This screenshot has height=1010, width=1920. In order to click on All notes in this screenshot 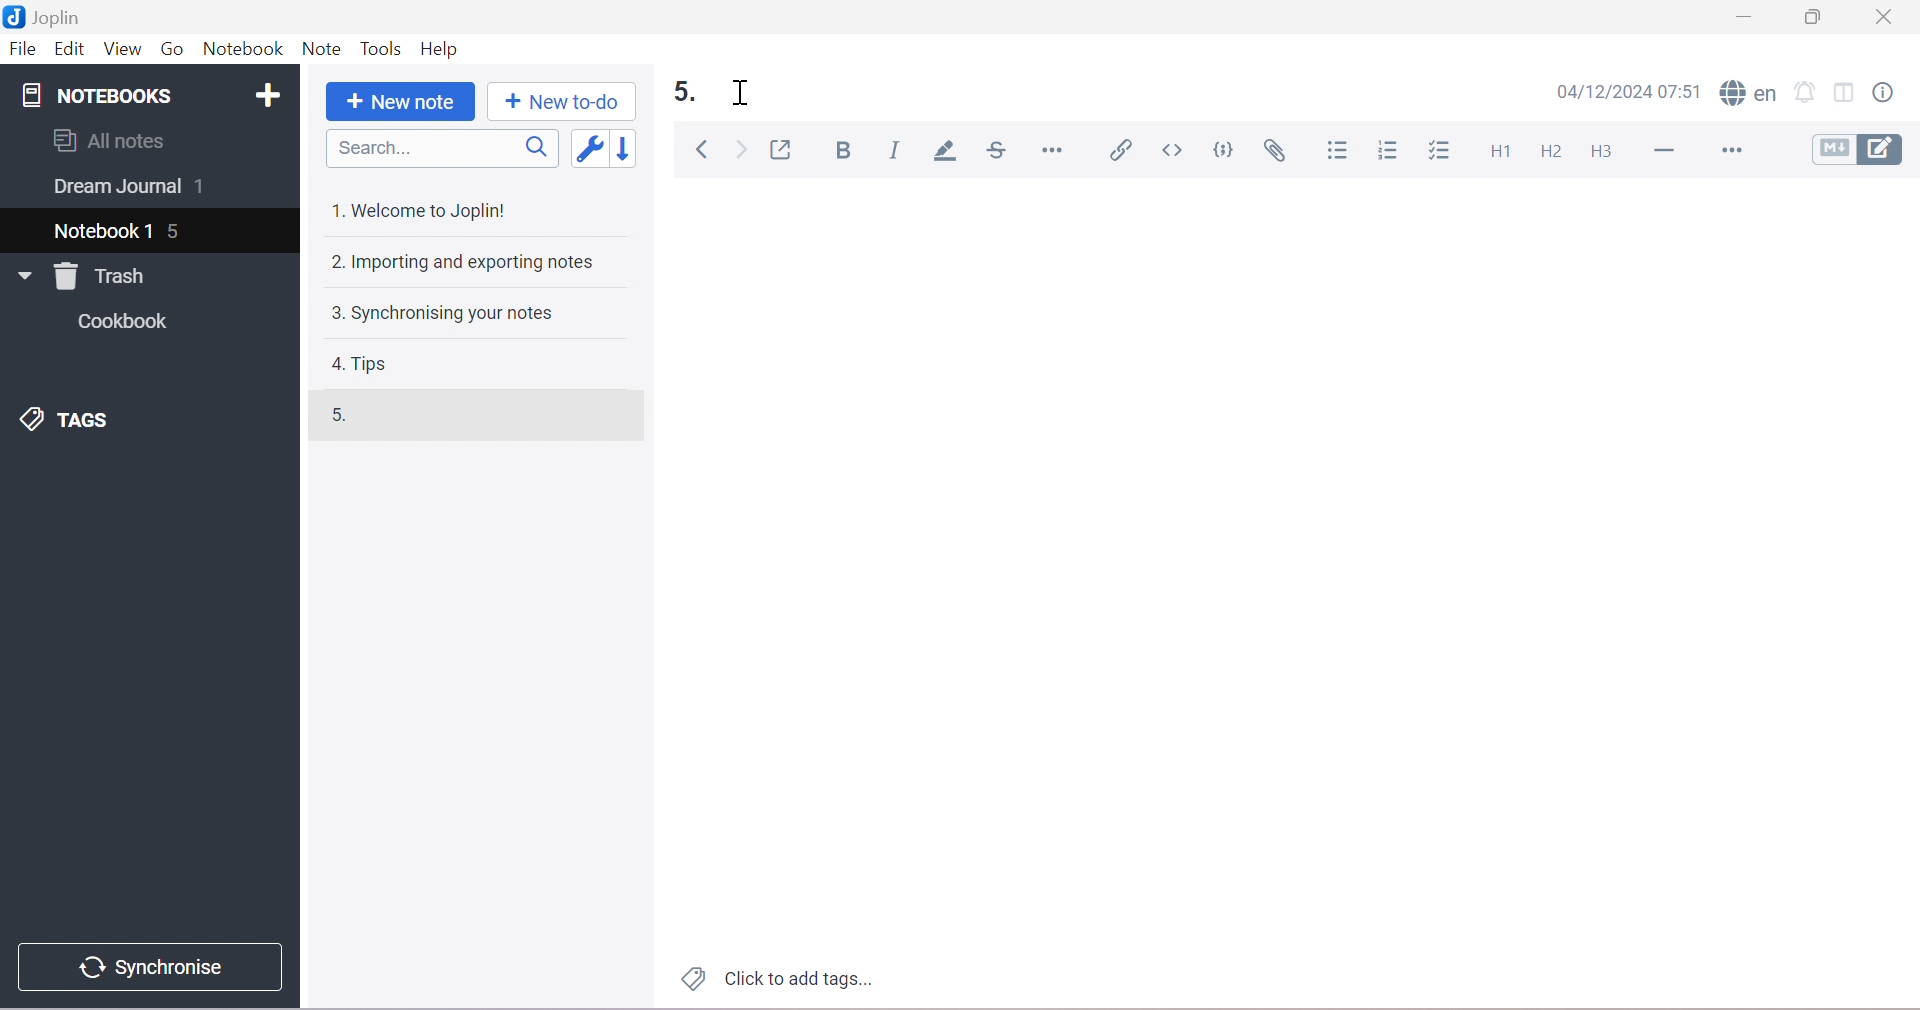, I will do `click(109, 140)`.